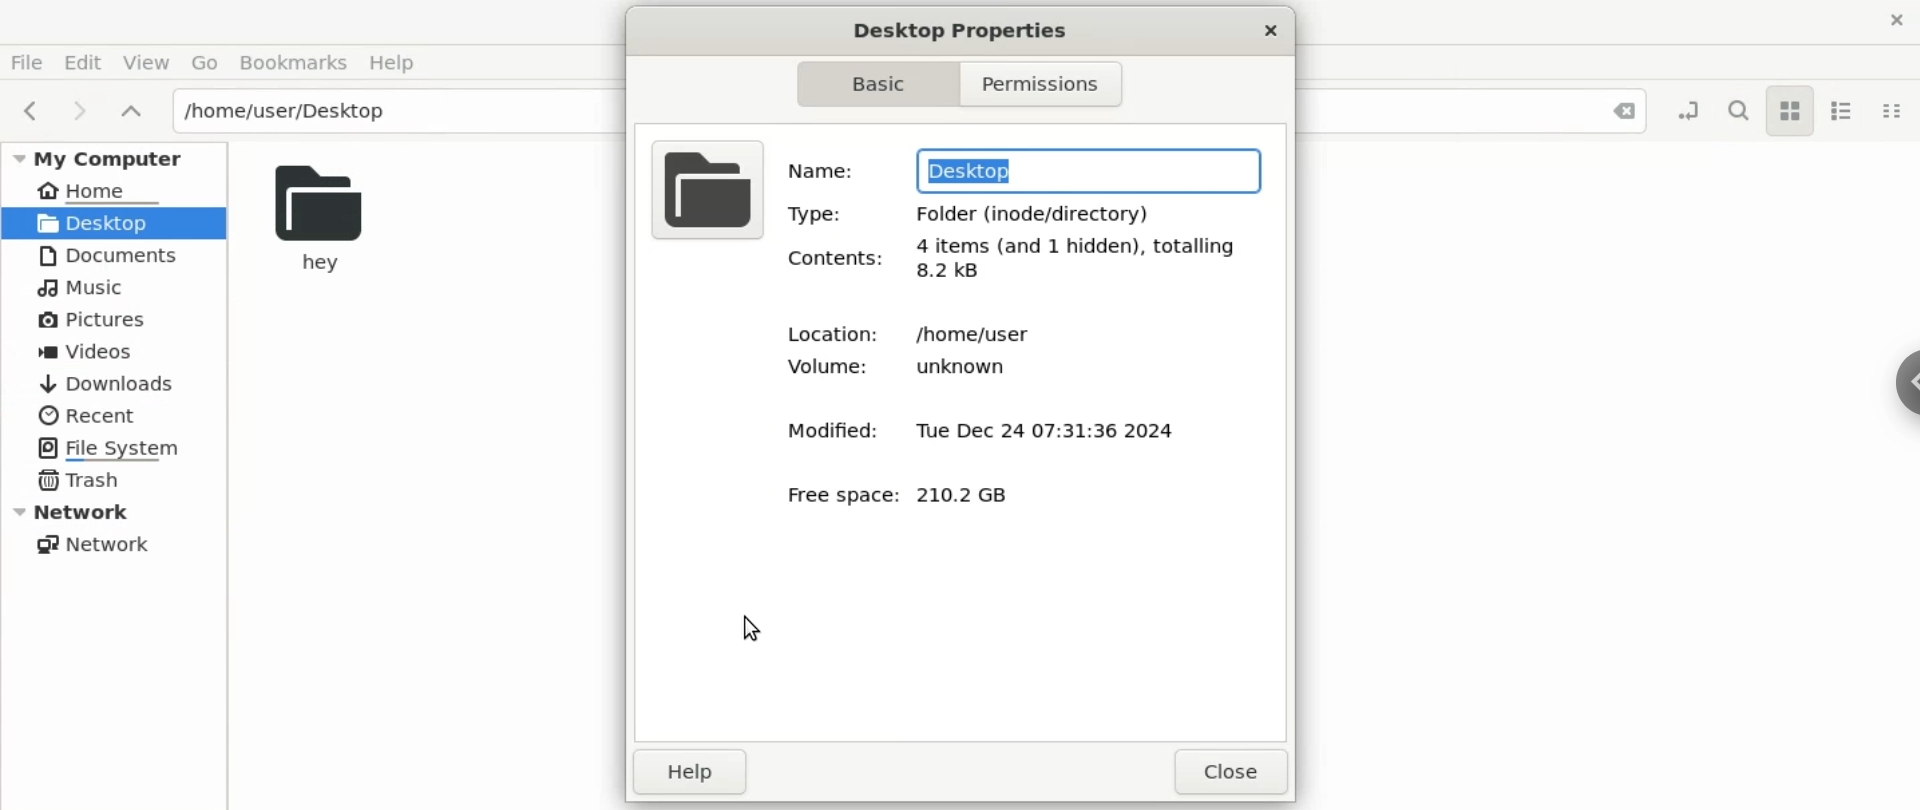  I want to click on desktop, so click(114, 223).